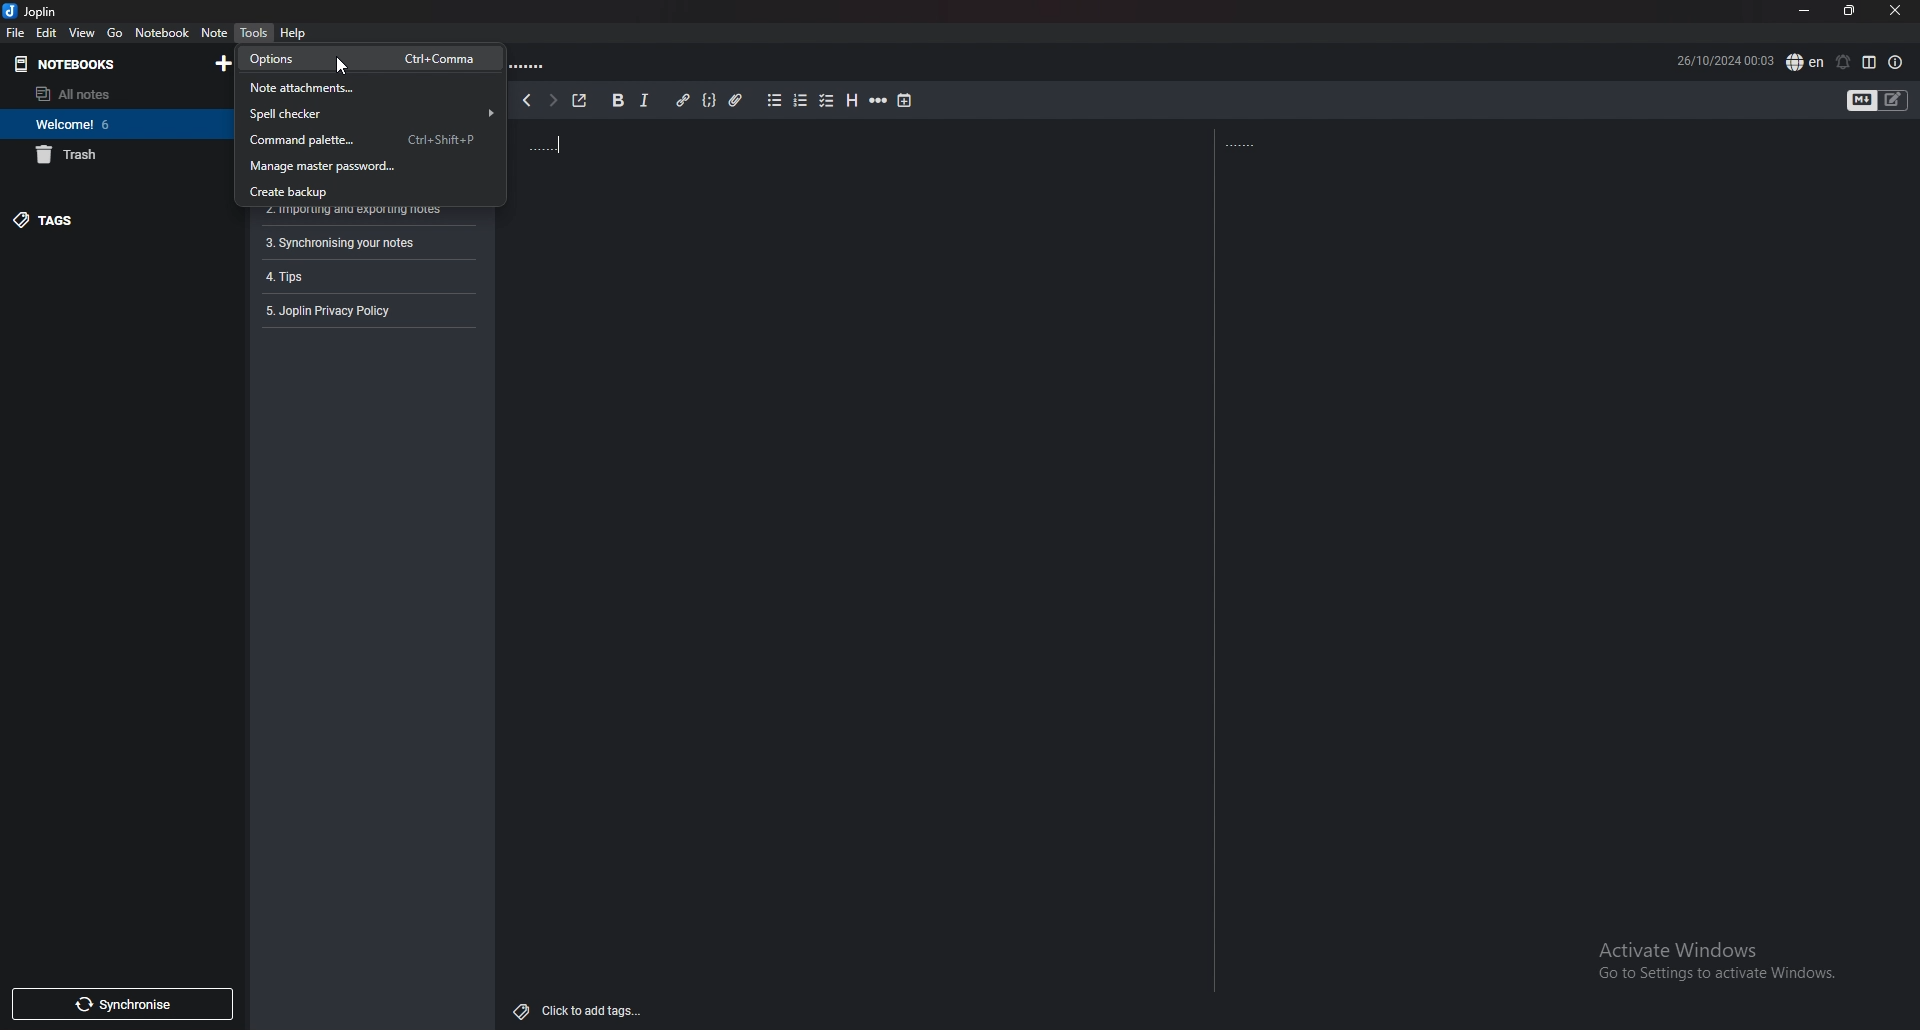 This screenshot has height=1030, width=1920. I want to click on ......., so click(536, 63).